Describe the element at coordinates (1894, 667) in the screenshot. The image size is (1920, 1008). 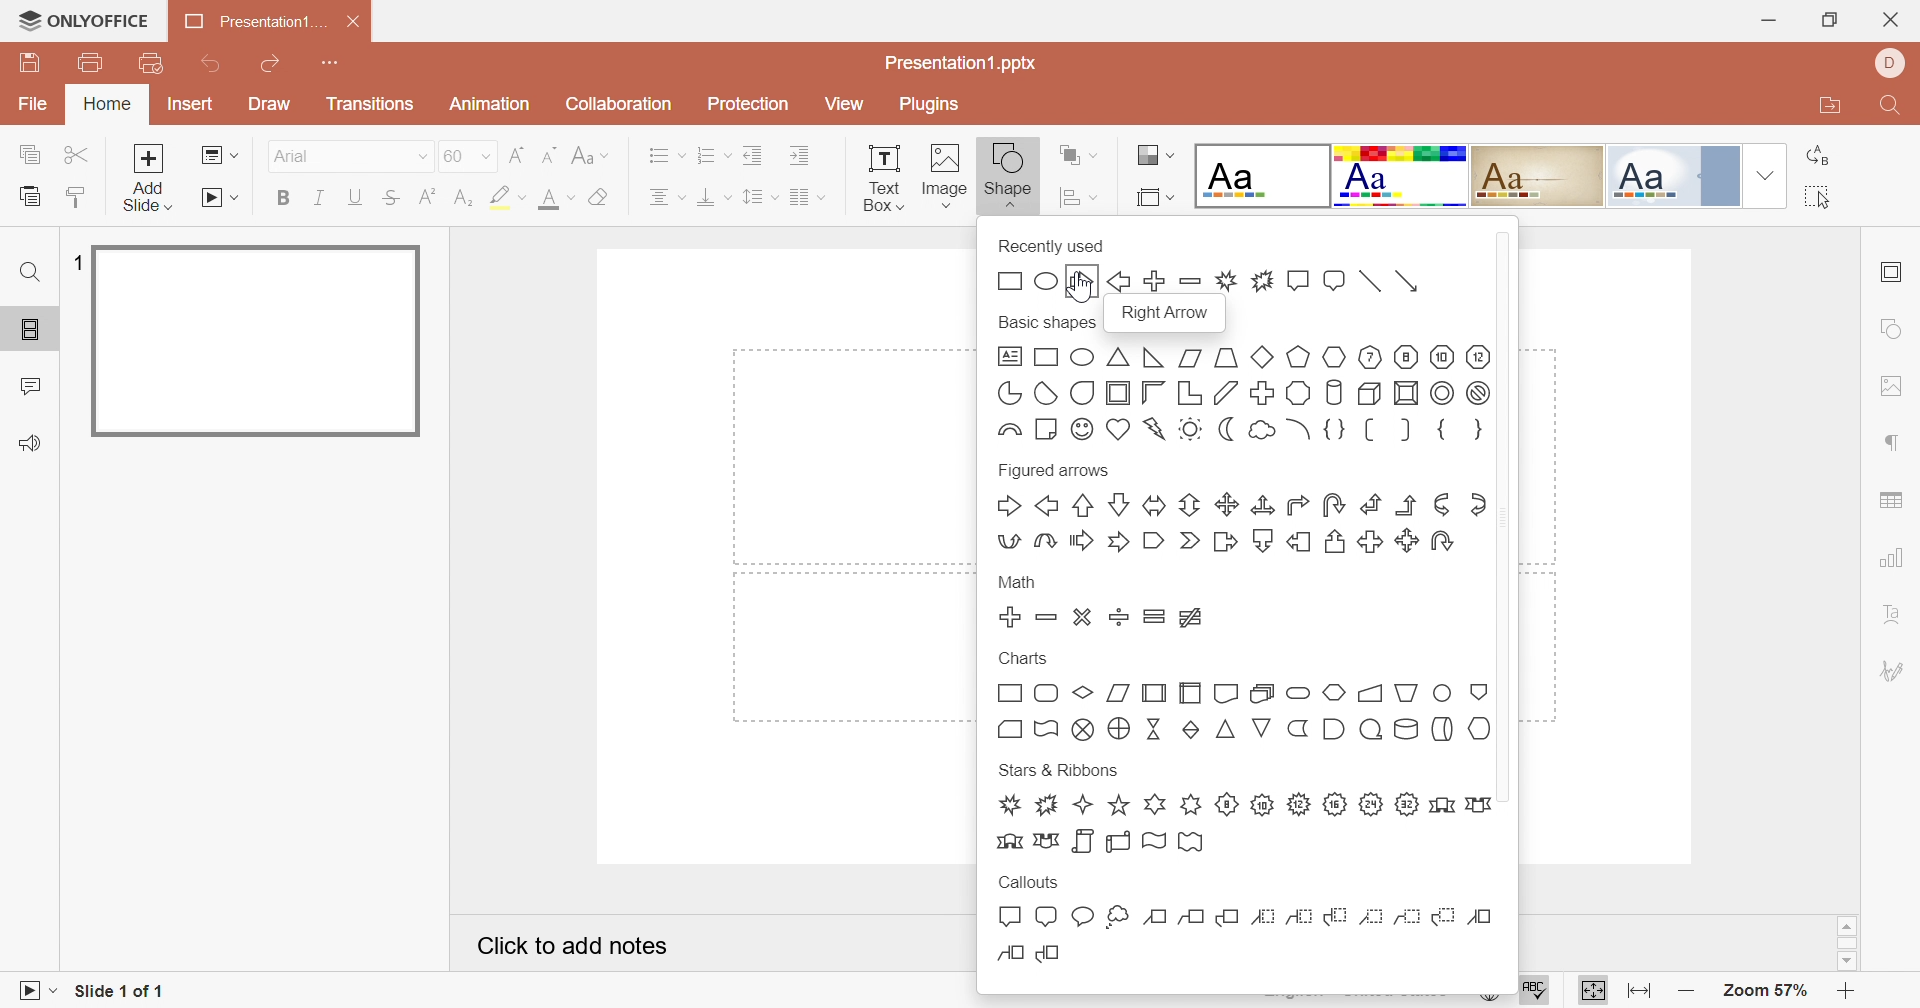
I see `Signature settings` at that location.